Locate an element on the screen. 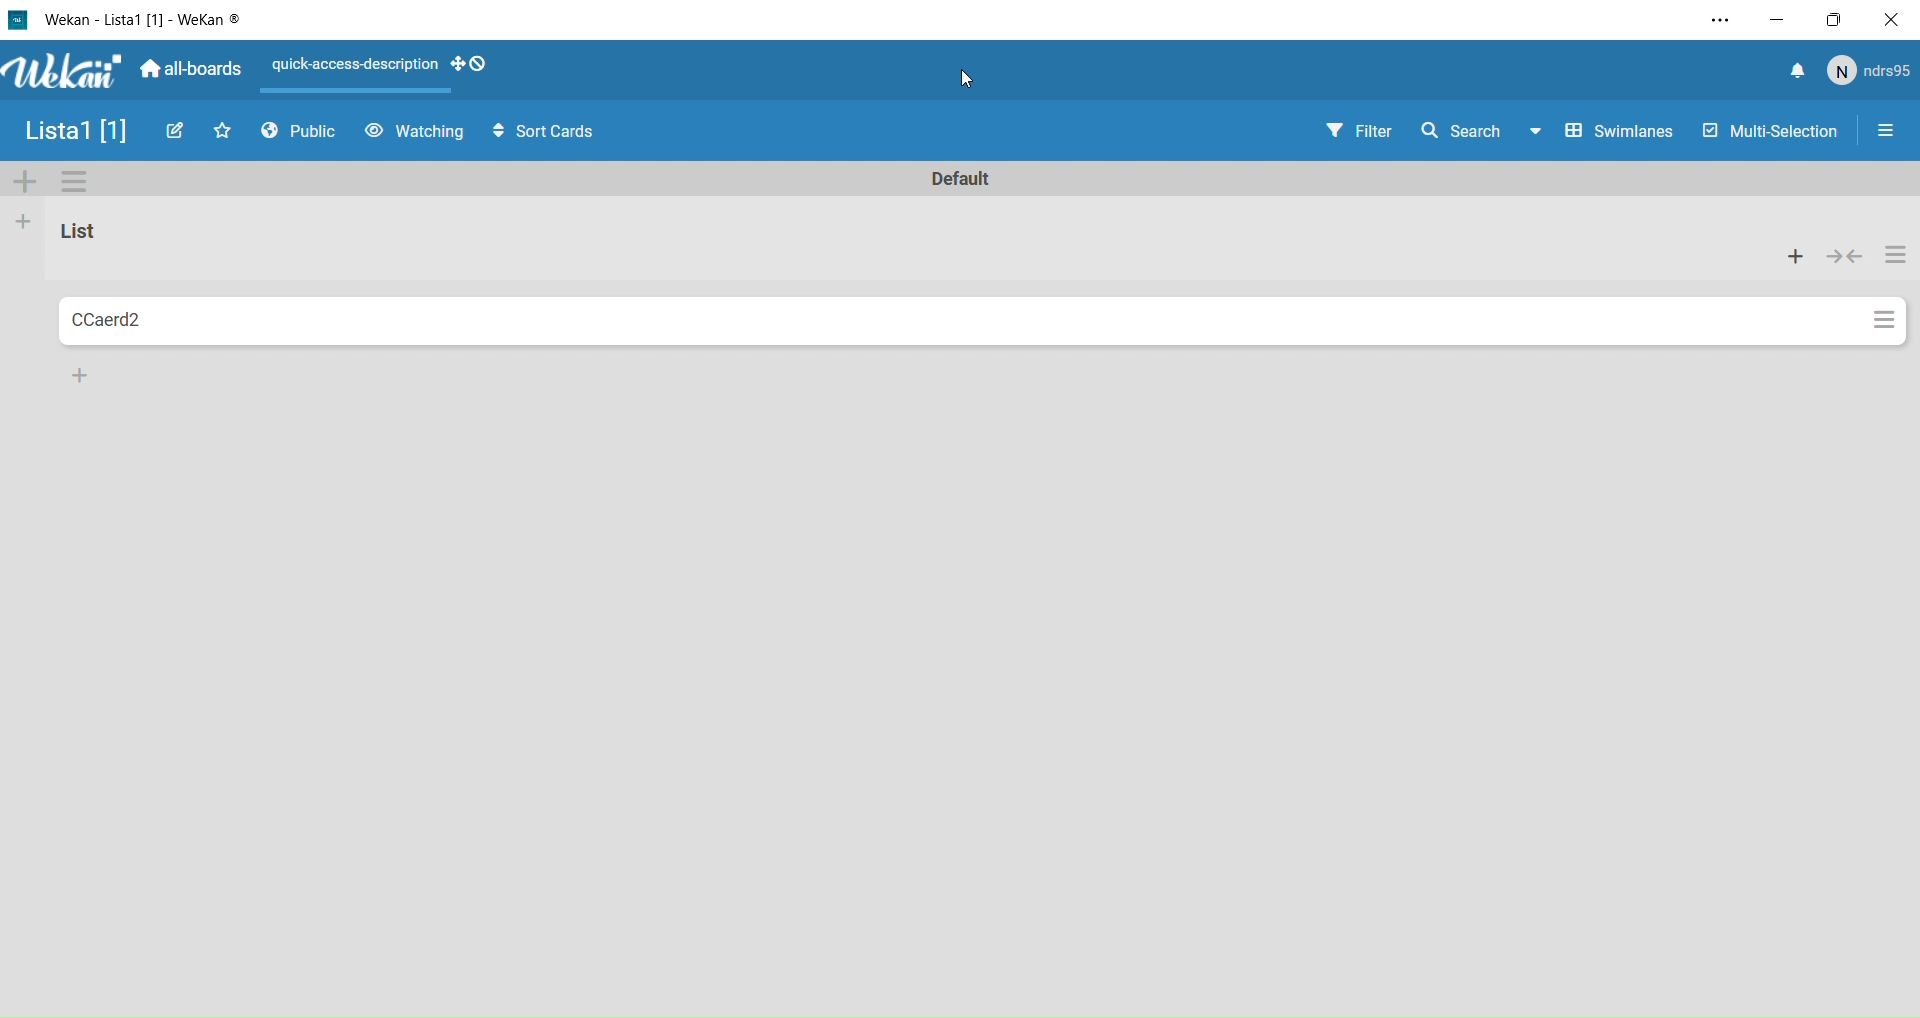 Image resolution: width=1920 pixels, height=1018 pixels. Add is located at coordinates (27, 183).